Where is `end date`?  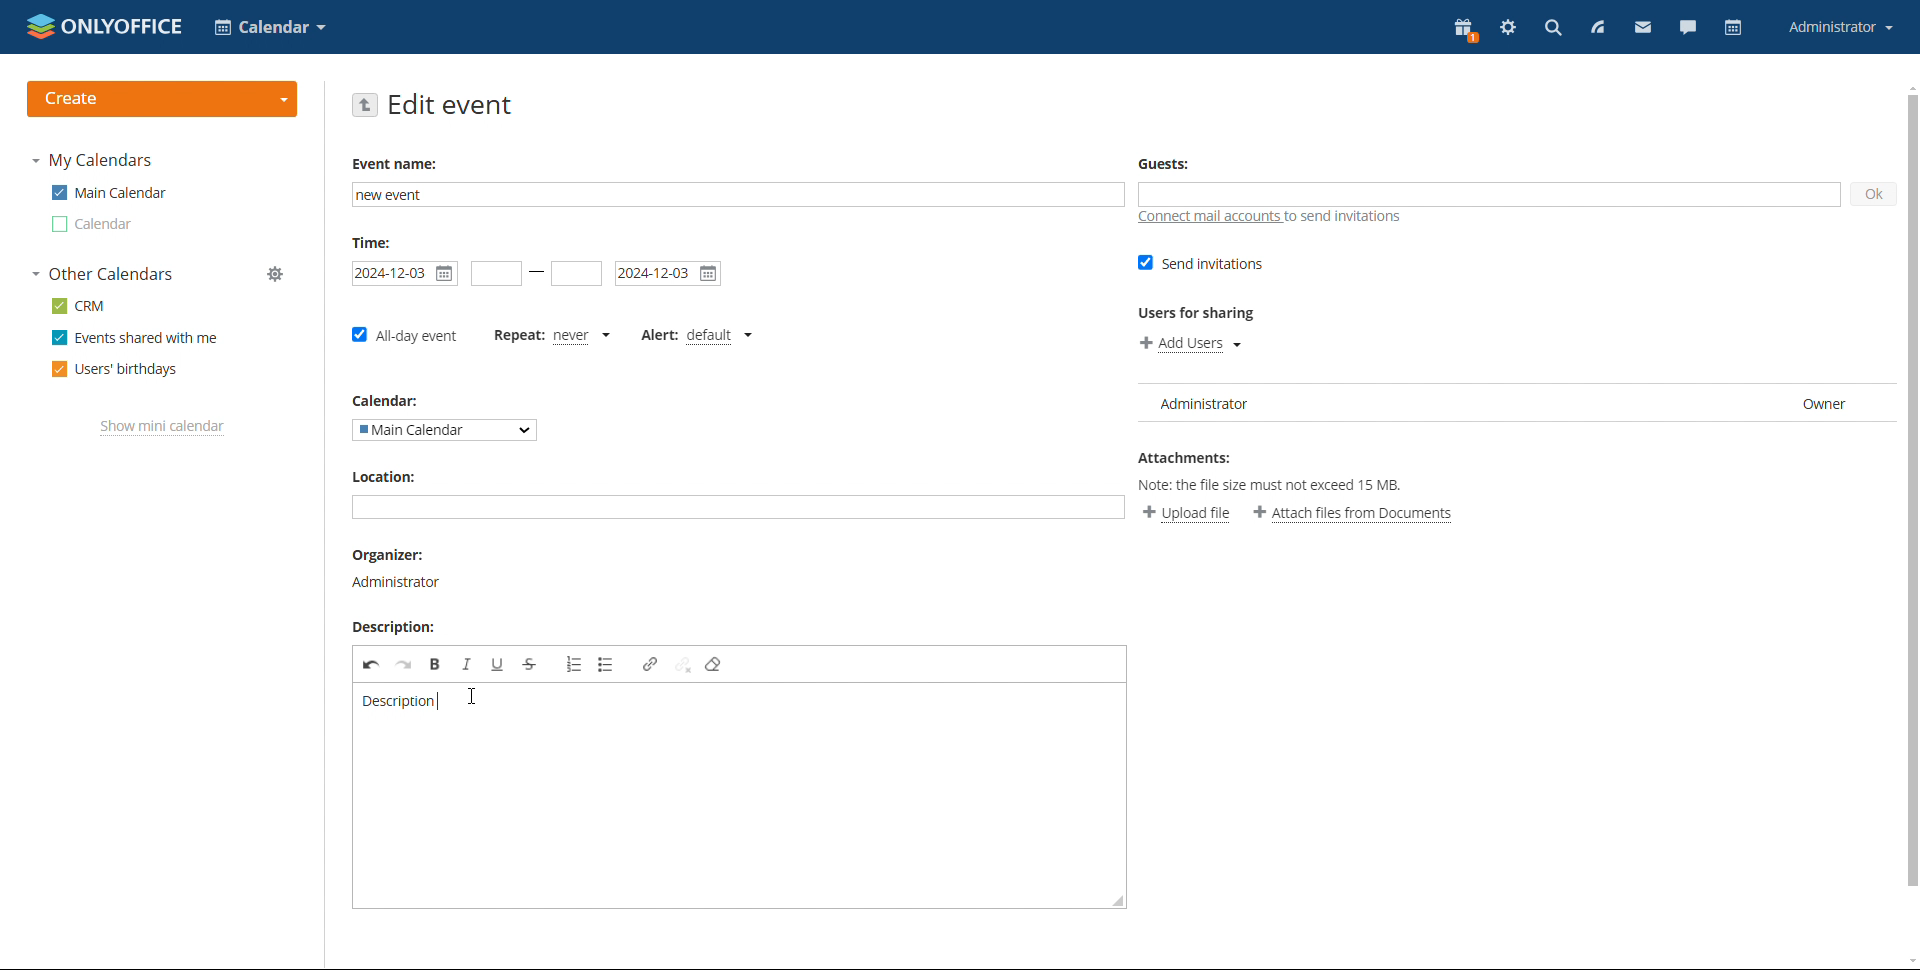
end date is located at coordinates (668, 274).